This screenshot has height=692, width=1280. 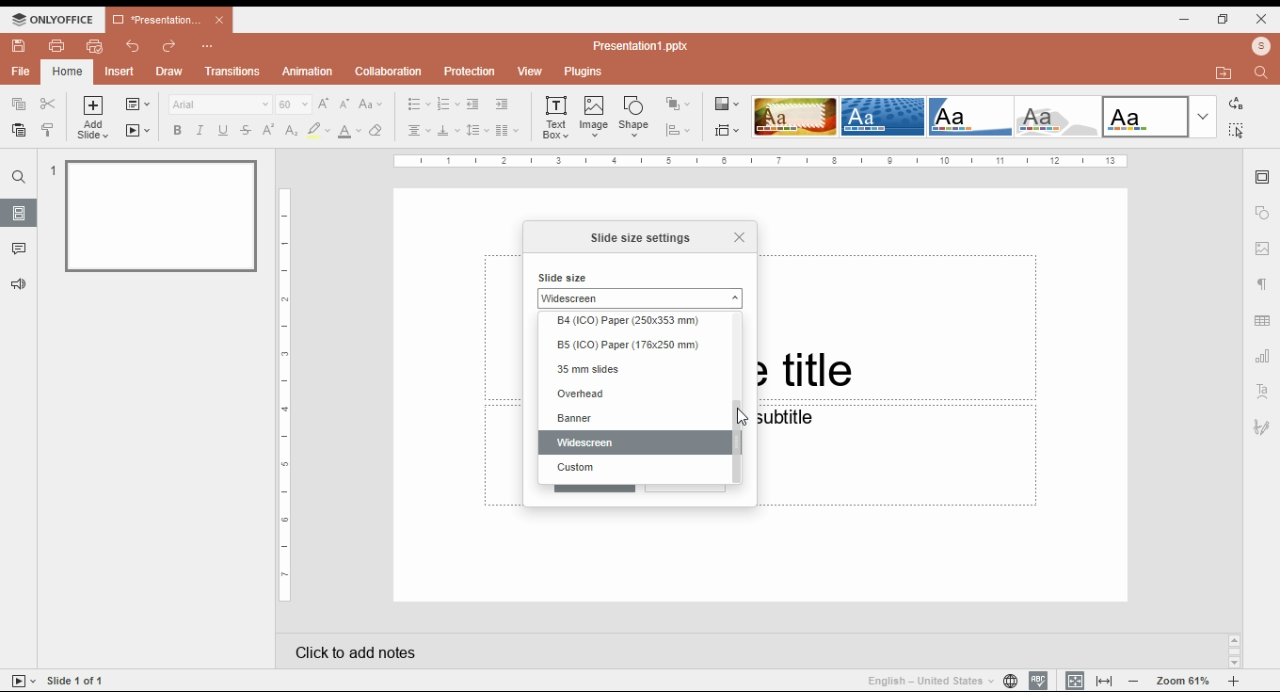 What do you see at coordinates (529, 72) in the screenshot?
I see `view` at bounding box center [529, 72].